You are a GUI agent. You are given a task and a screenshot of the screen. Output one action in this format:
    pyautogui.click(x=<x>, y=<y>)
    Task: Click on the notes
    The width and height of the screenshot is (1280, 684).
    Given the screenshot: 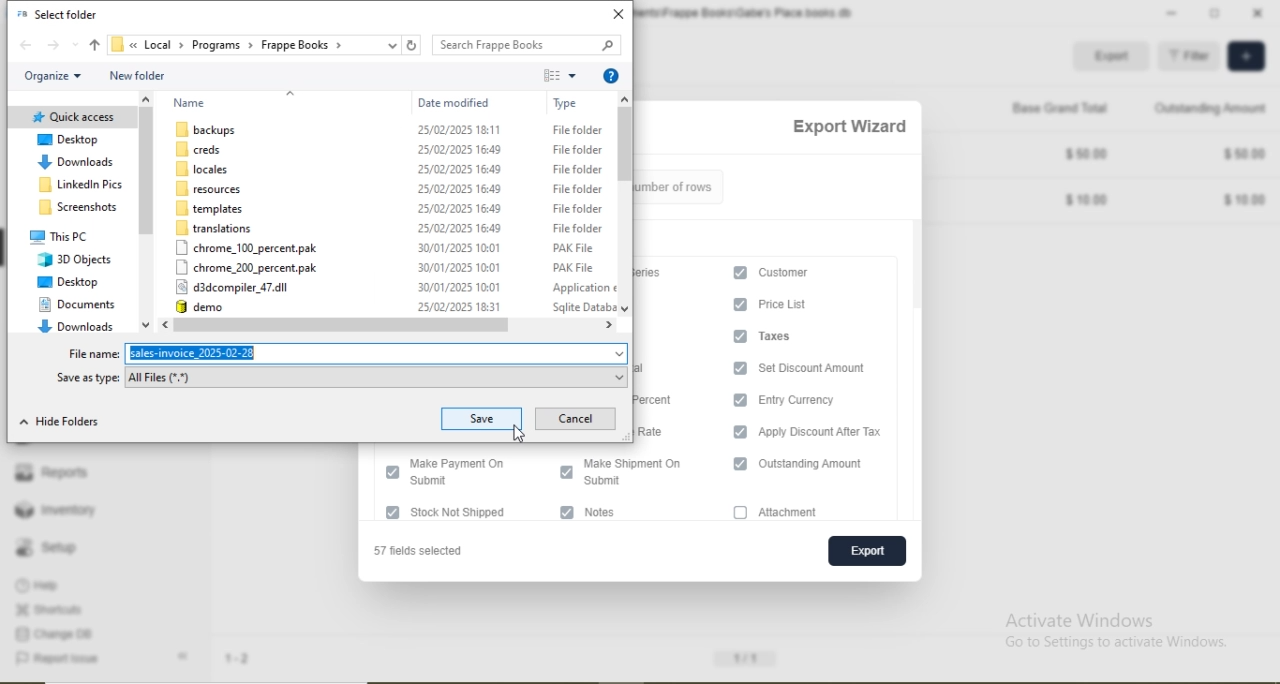 What is the action you would take?
    pyautogui.click(x=612, y=514)
    